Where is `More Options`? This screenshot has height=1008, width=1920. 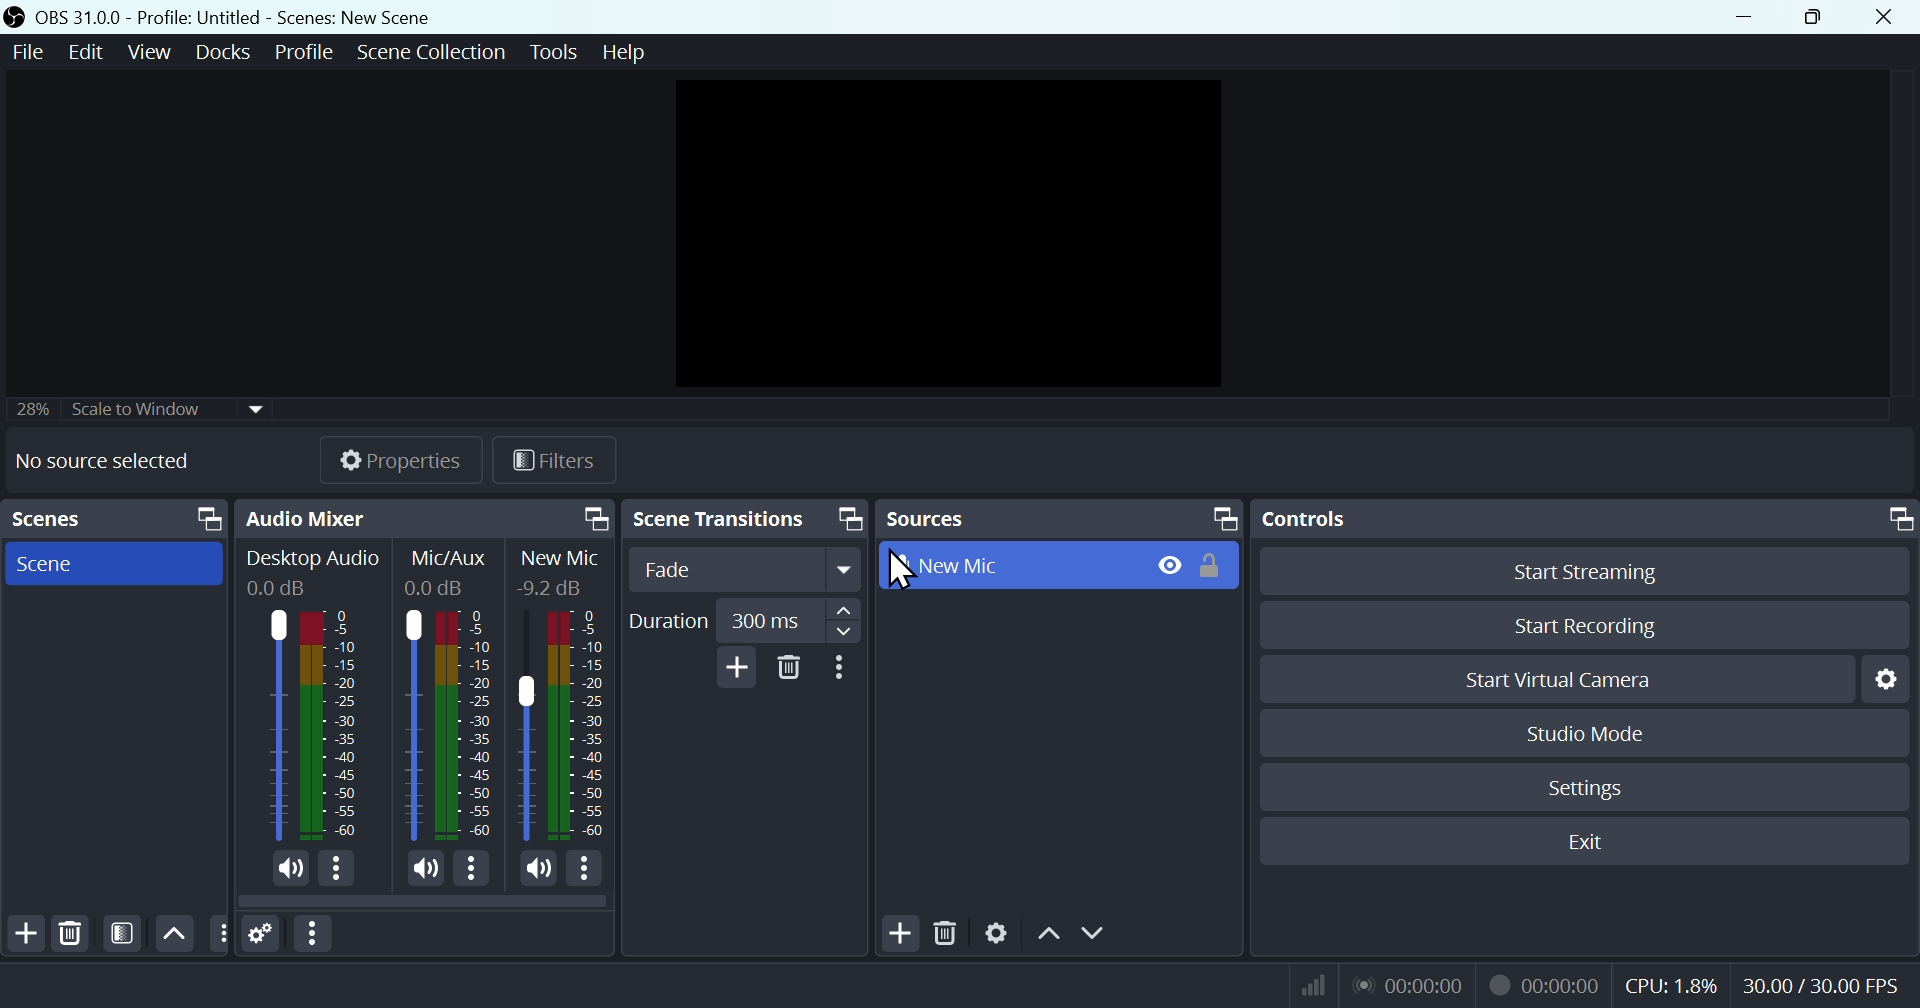 More Options is located at coordinates (474, 868).